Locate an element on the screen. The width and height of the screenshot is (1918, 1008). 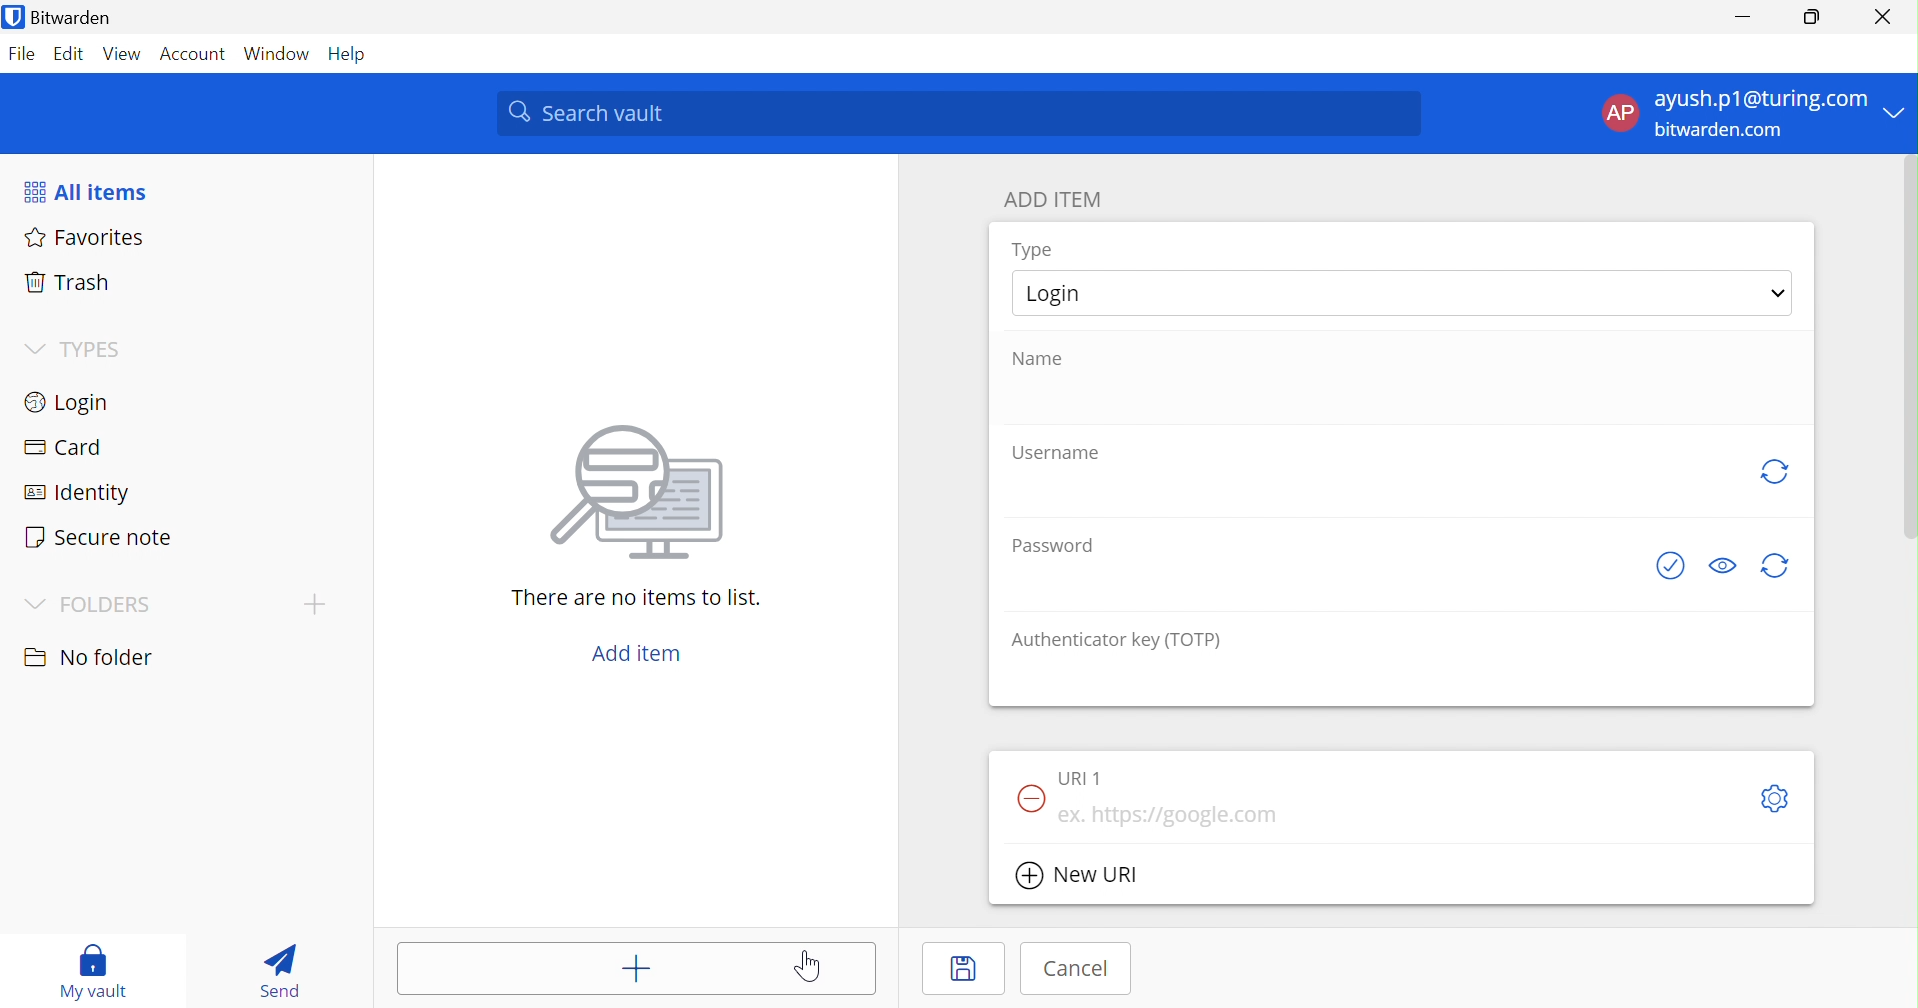
bitwarden.com is located at coordinates (1728, 132).